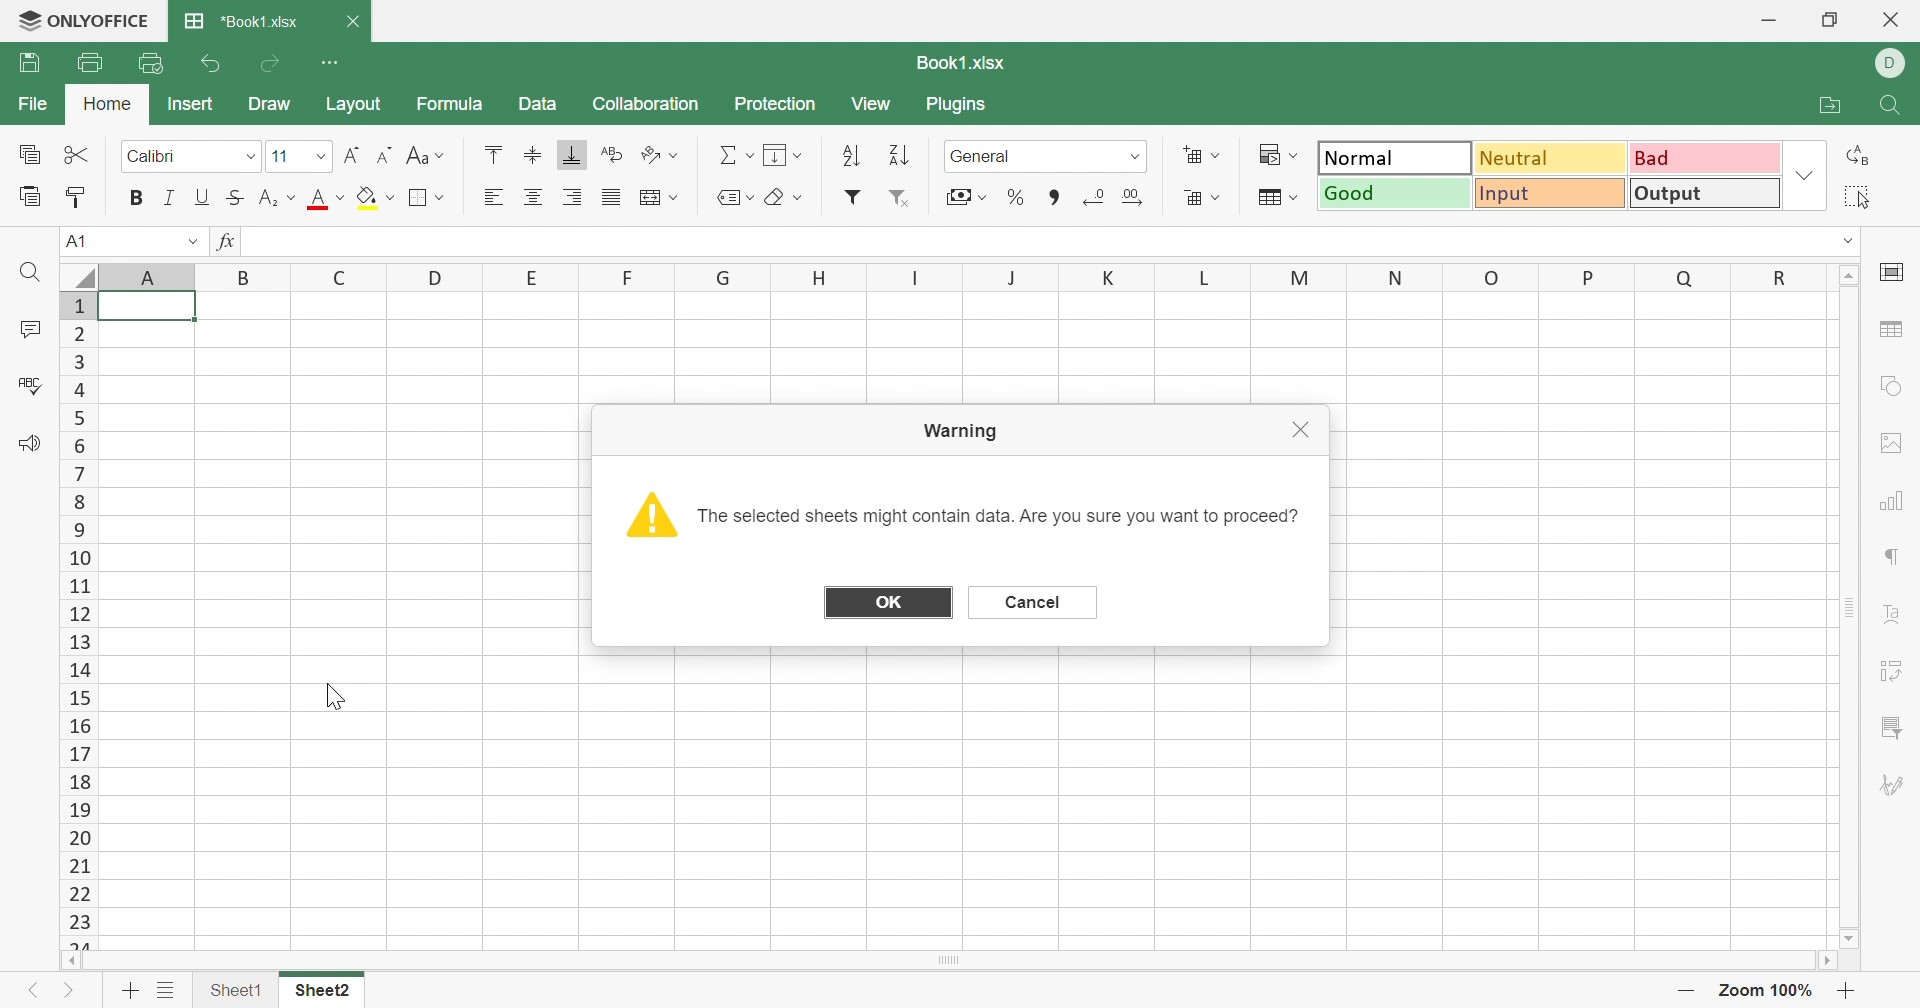  I want to click on OK, so click(885, 599).